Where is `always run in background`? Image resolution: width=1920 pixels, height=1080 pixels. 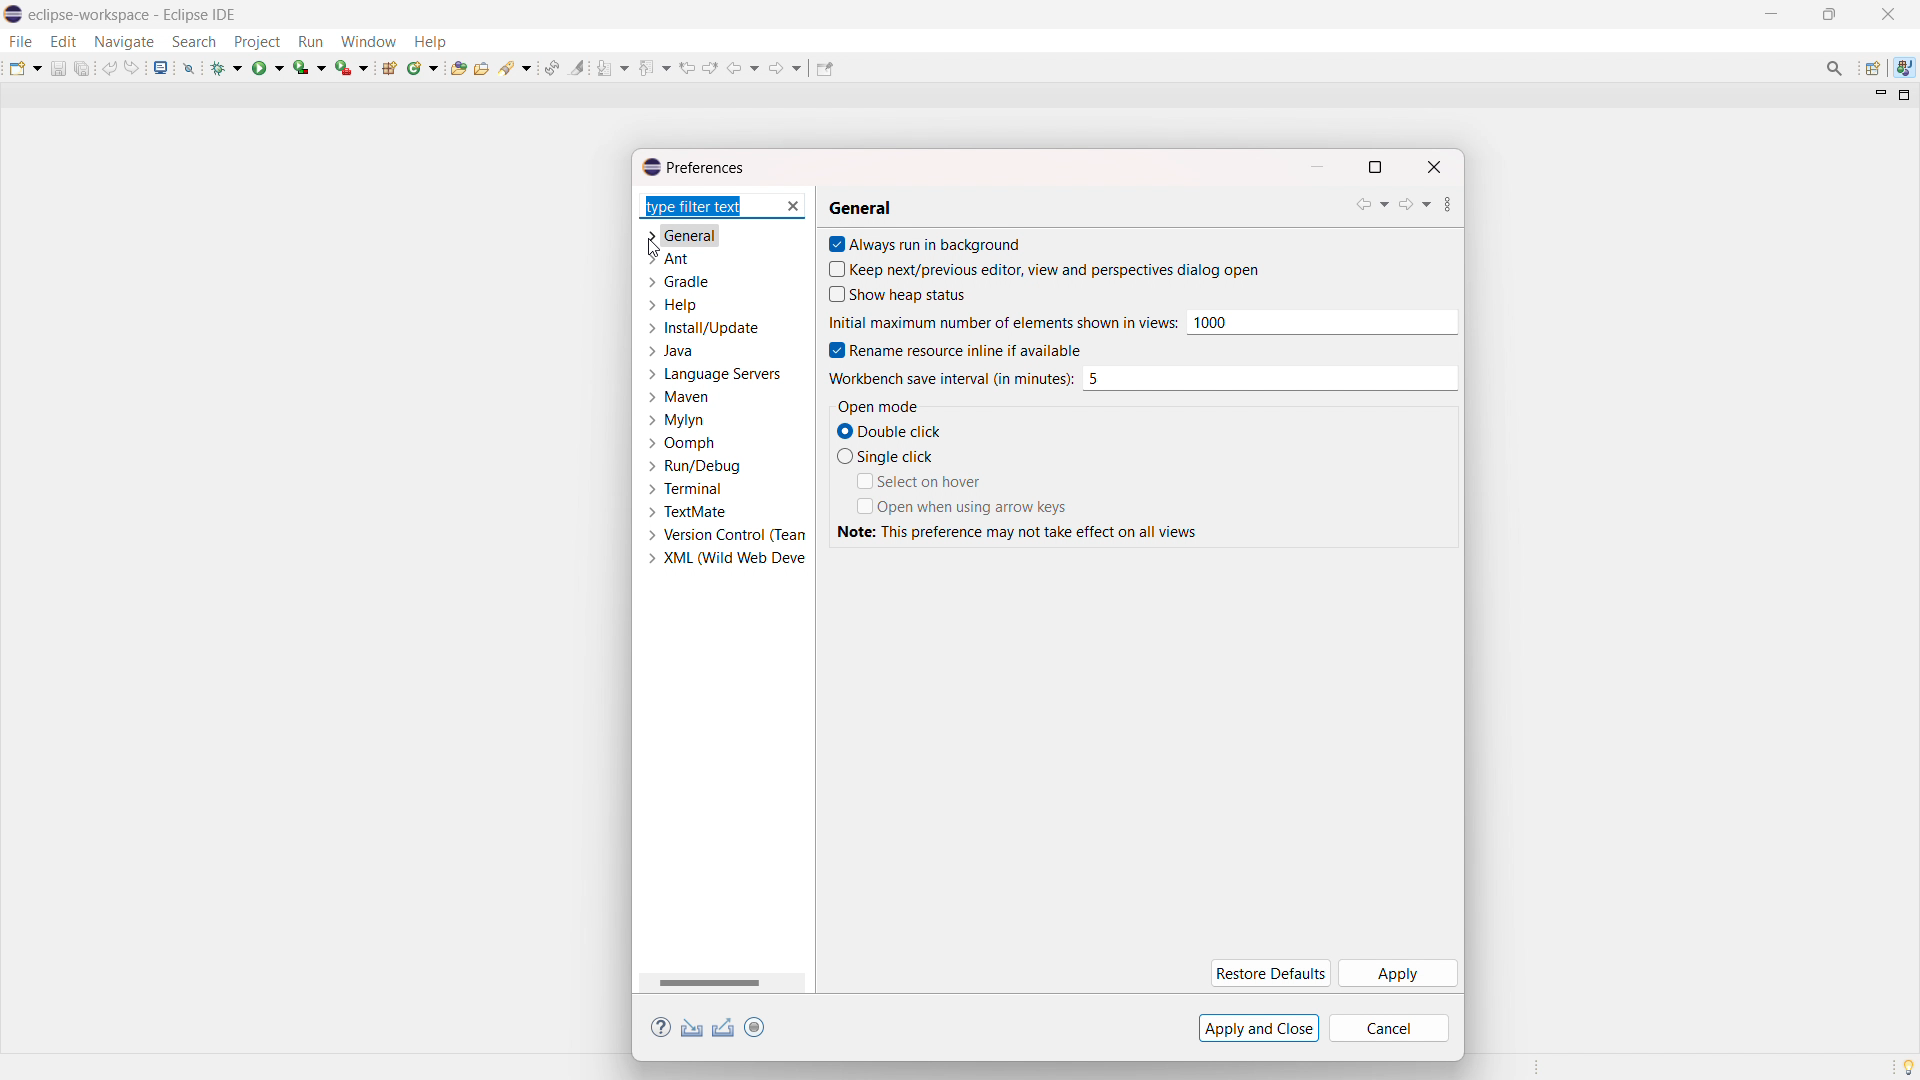 always run in background is located at coordinates (938, 243).